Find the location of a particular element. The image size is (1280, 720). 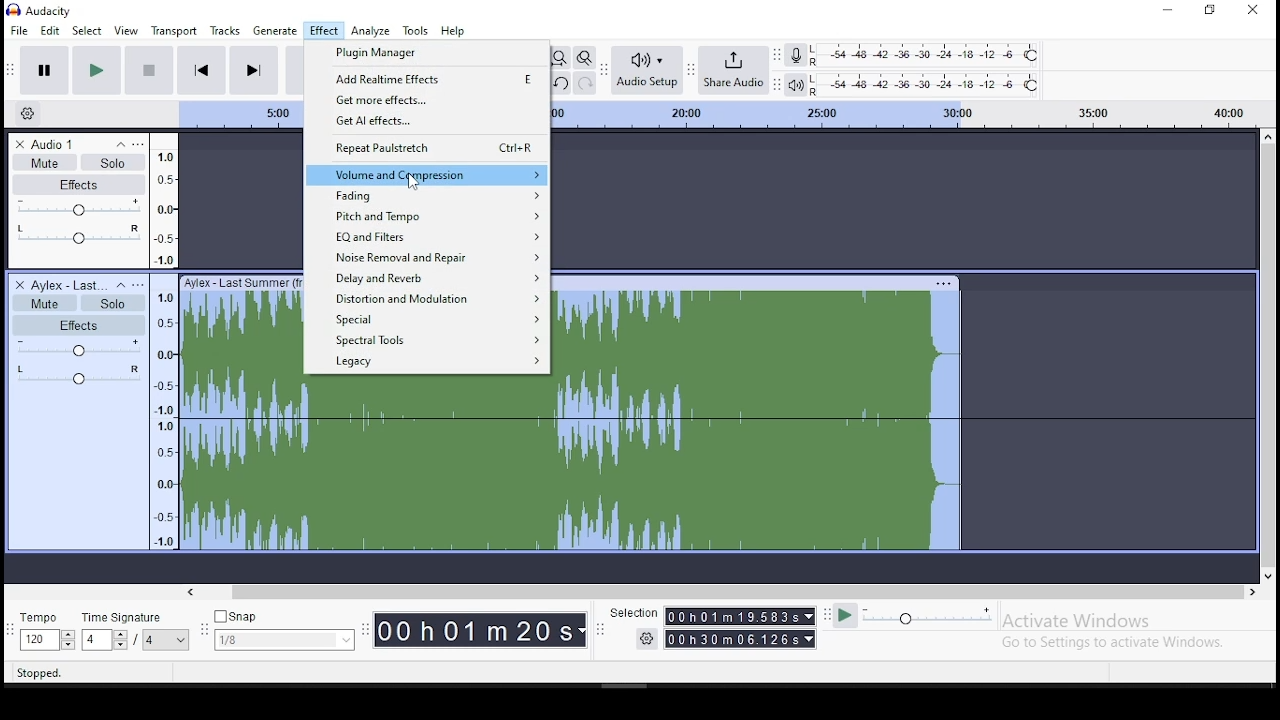

audio track is located at coordinates (574, 467).